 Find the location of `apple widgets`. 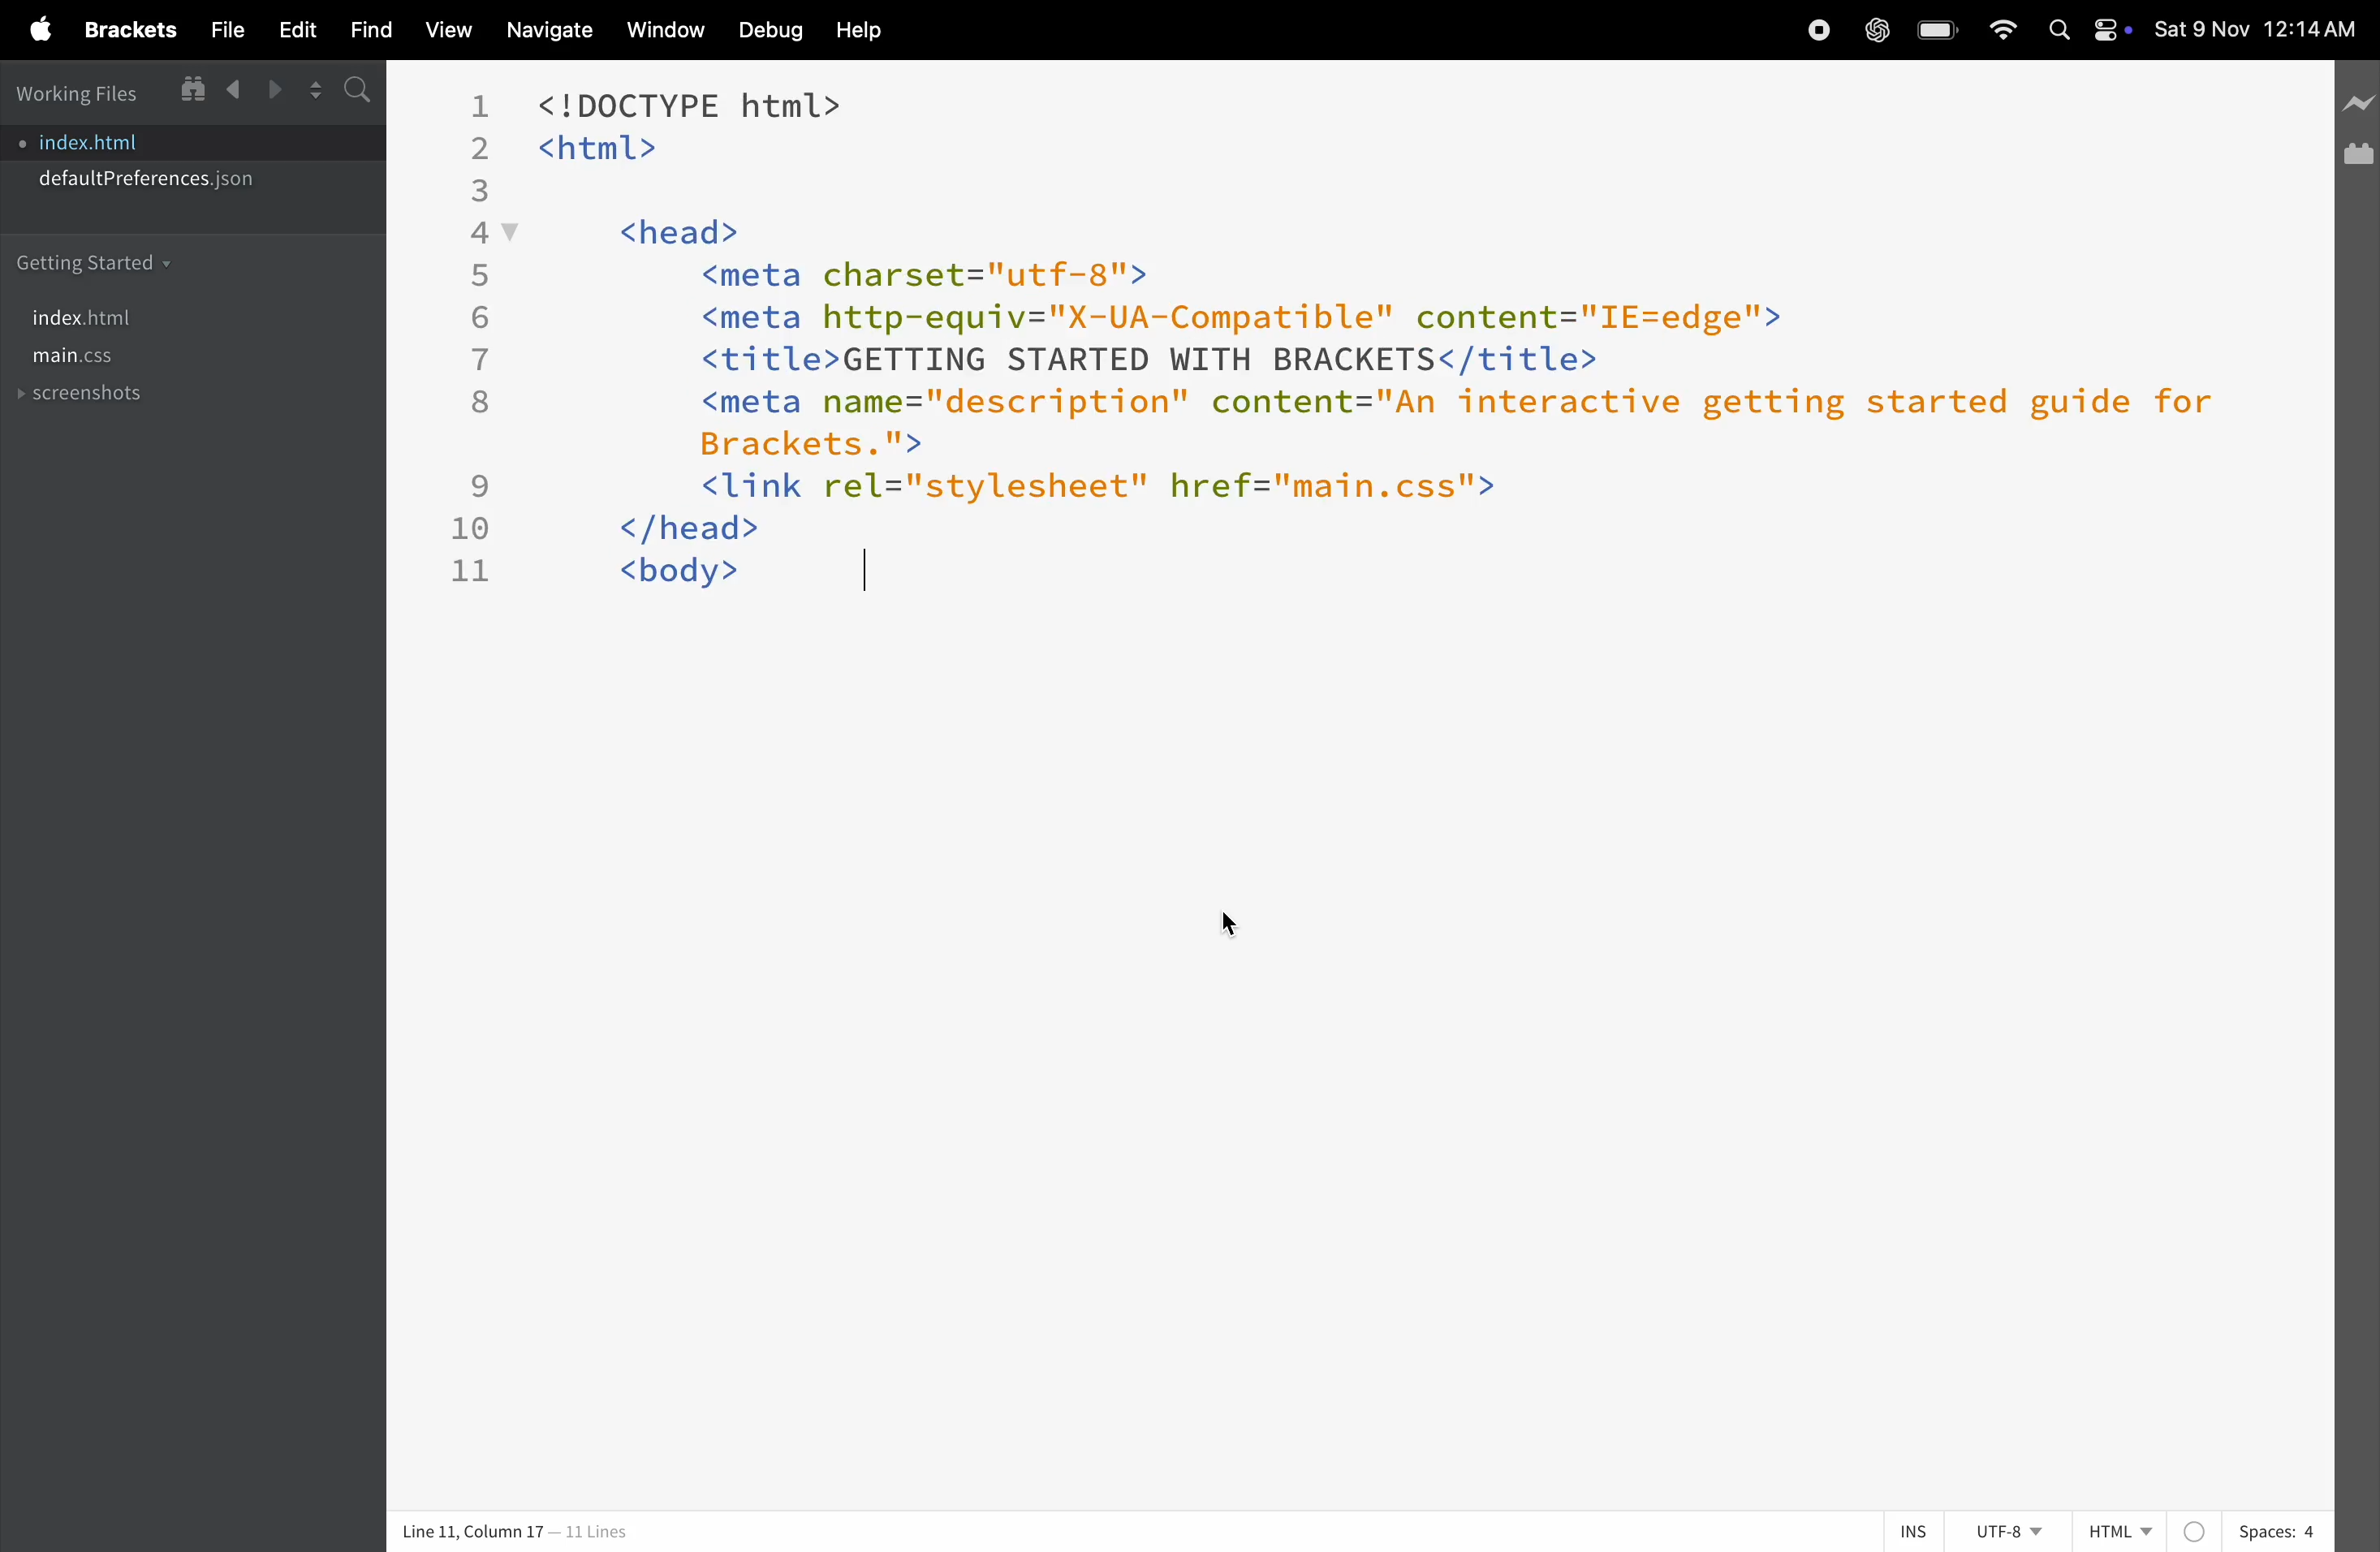

apple widgets is located at coordinates (2087, 25).